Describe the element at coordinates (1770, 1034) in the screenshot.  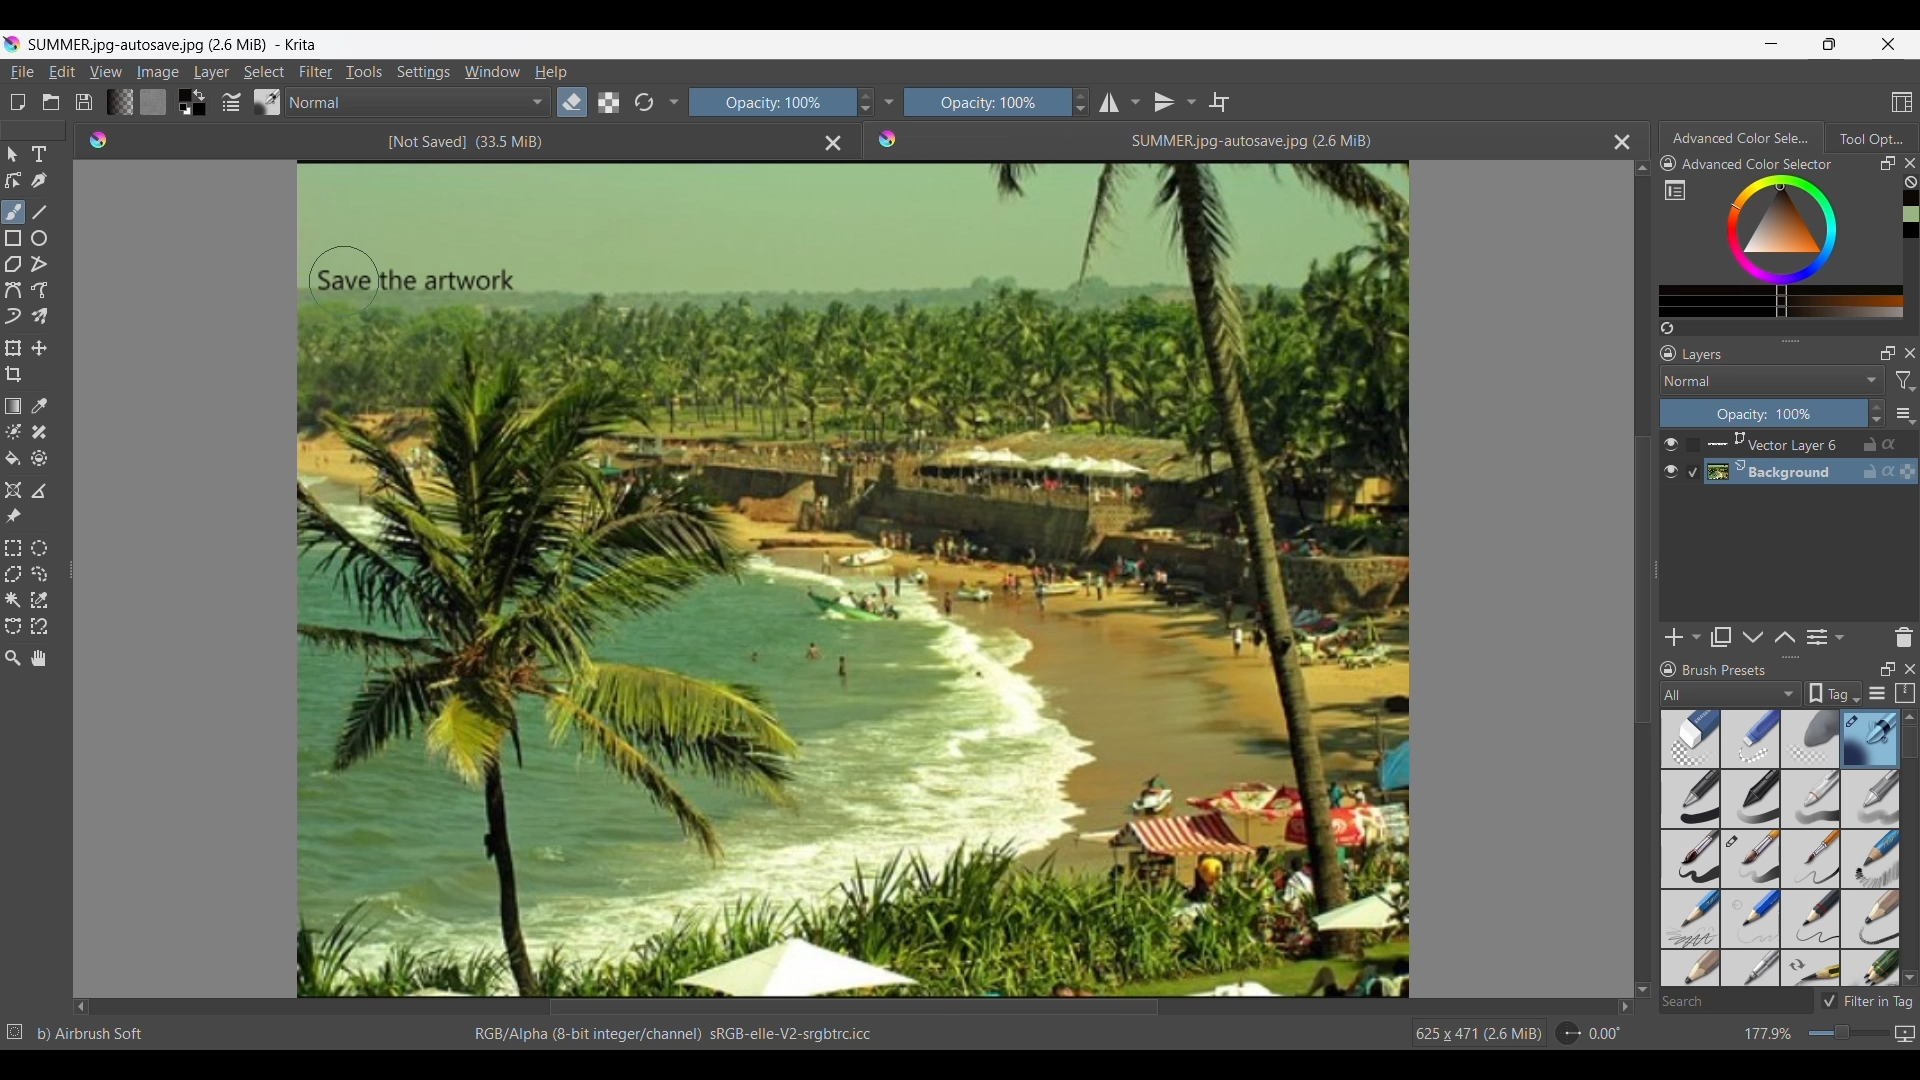
I see `177.9%` at that location.